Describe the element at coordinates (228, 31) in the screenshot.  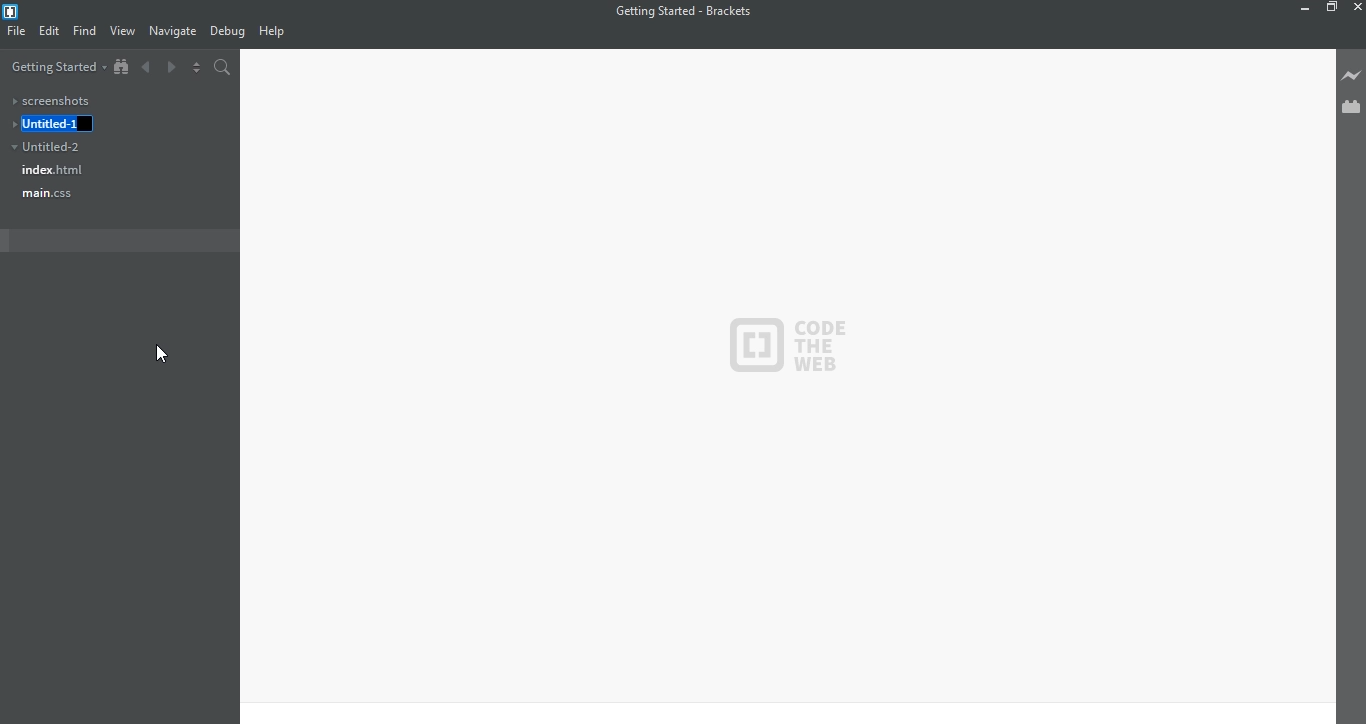
I see `debug` at that location.